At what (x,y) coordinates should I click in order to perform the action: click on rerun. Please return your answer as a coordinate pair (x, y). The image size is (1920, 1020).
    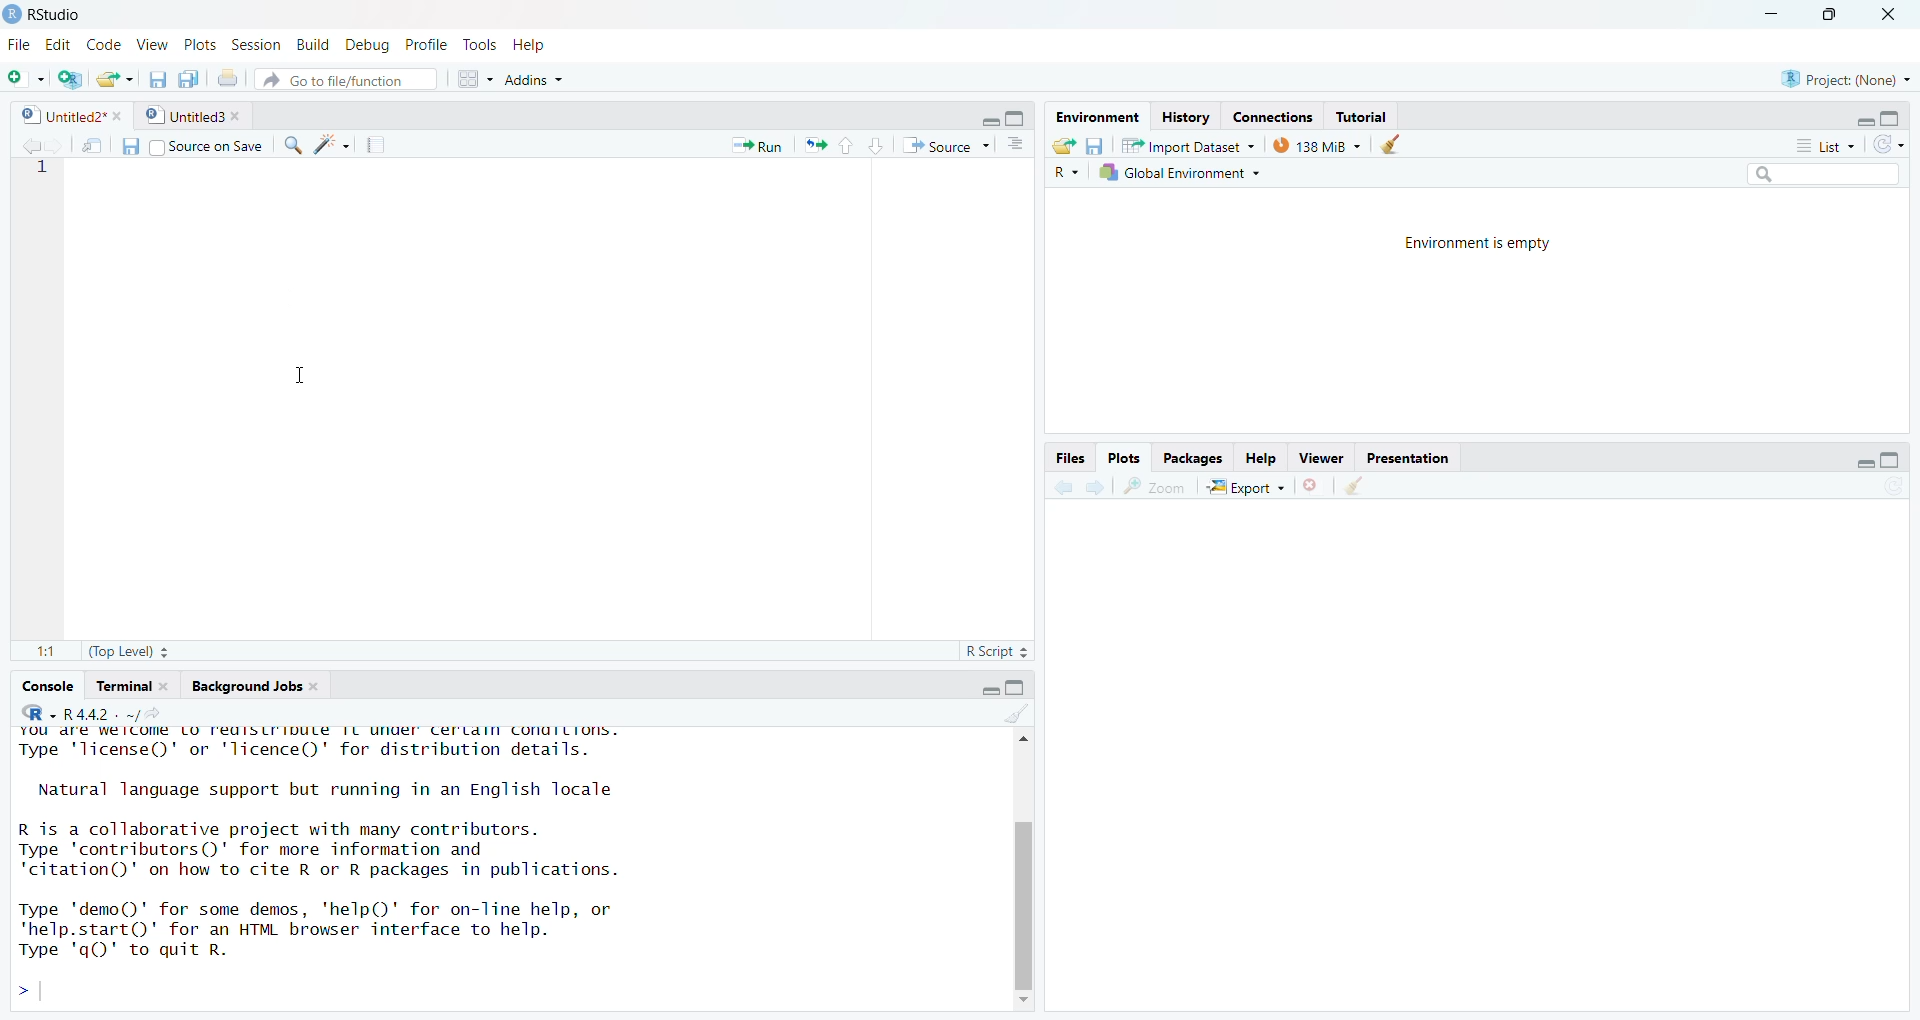
    Looking at the image, I should click on (815, 147).